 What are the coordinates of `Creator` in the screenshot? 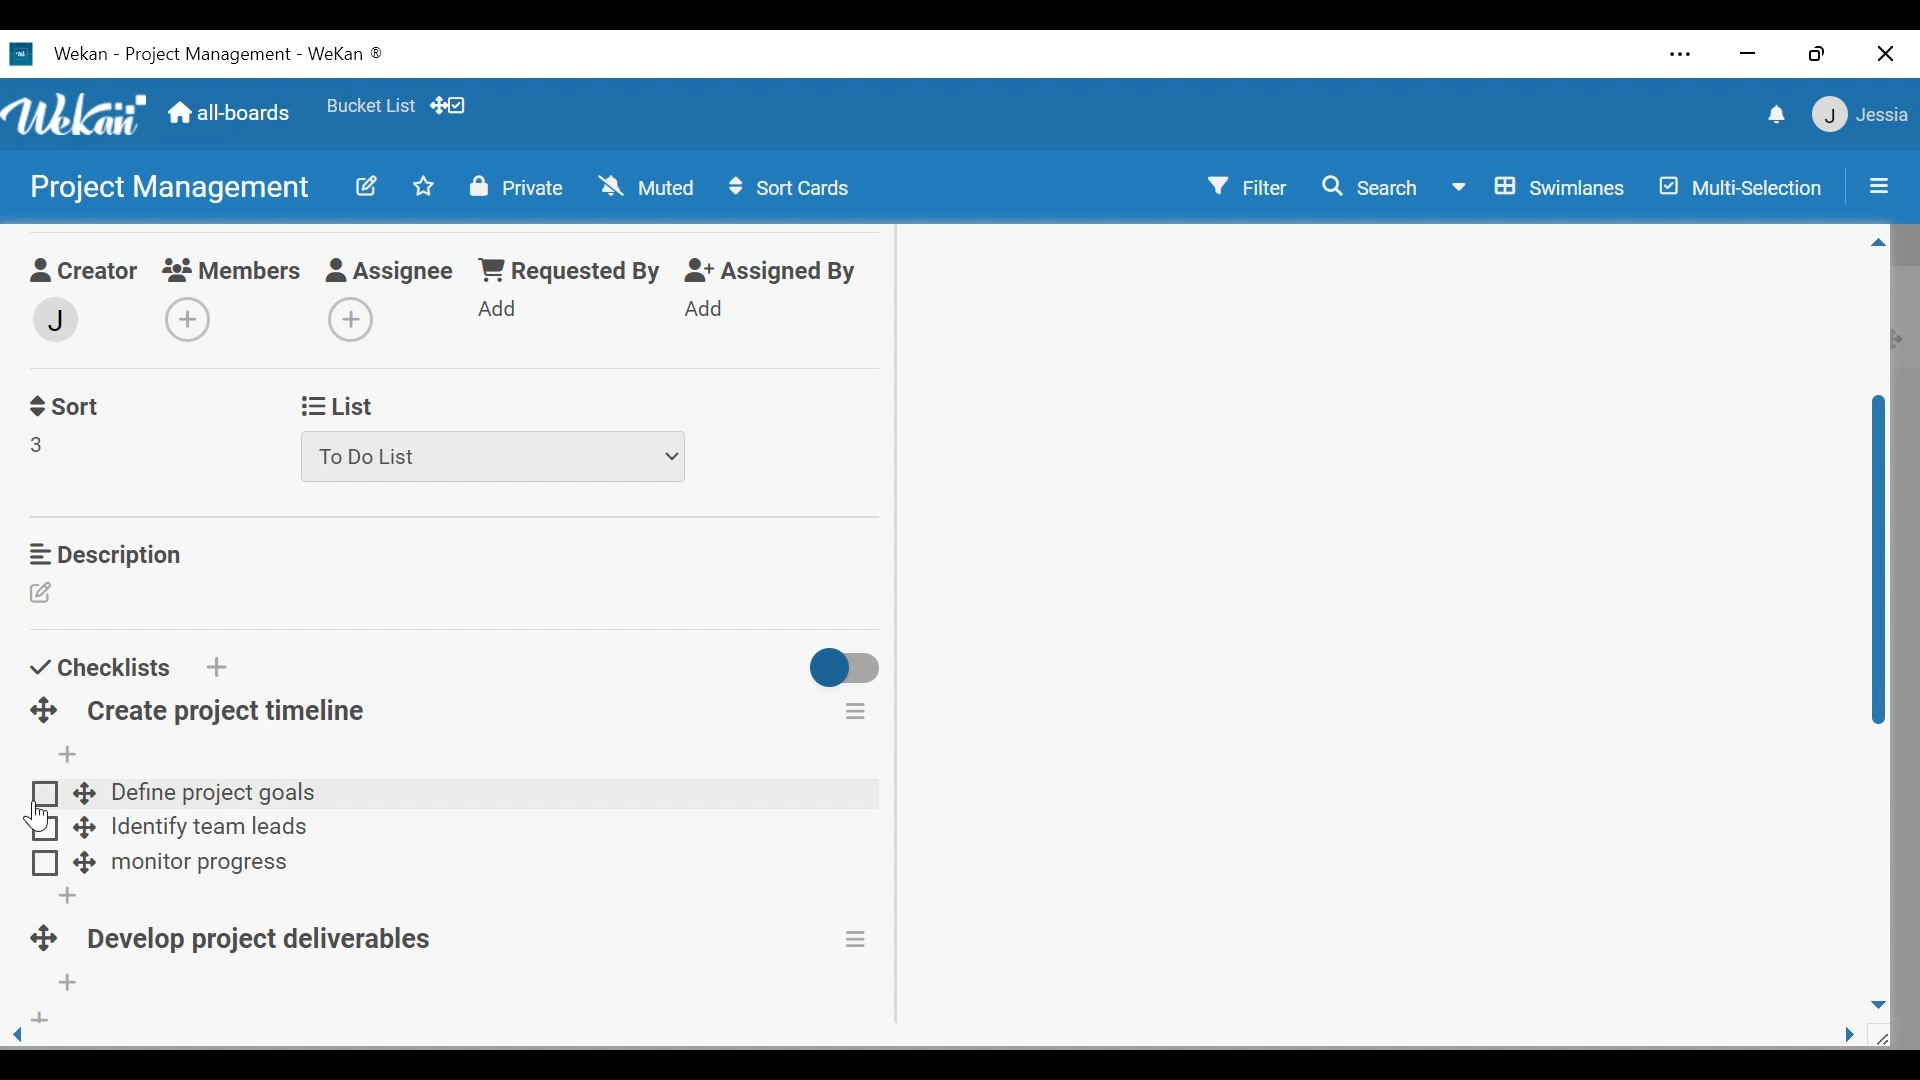 It's located at (80, 273).